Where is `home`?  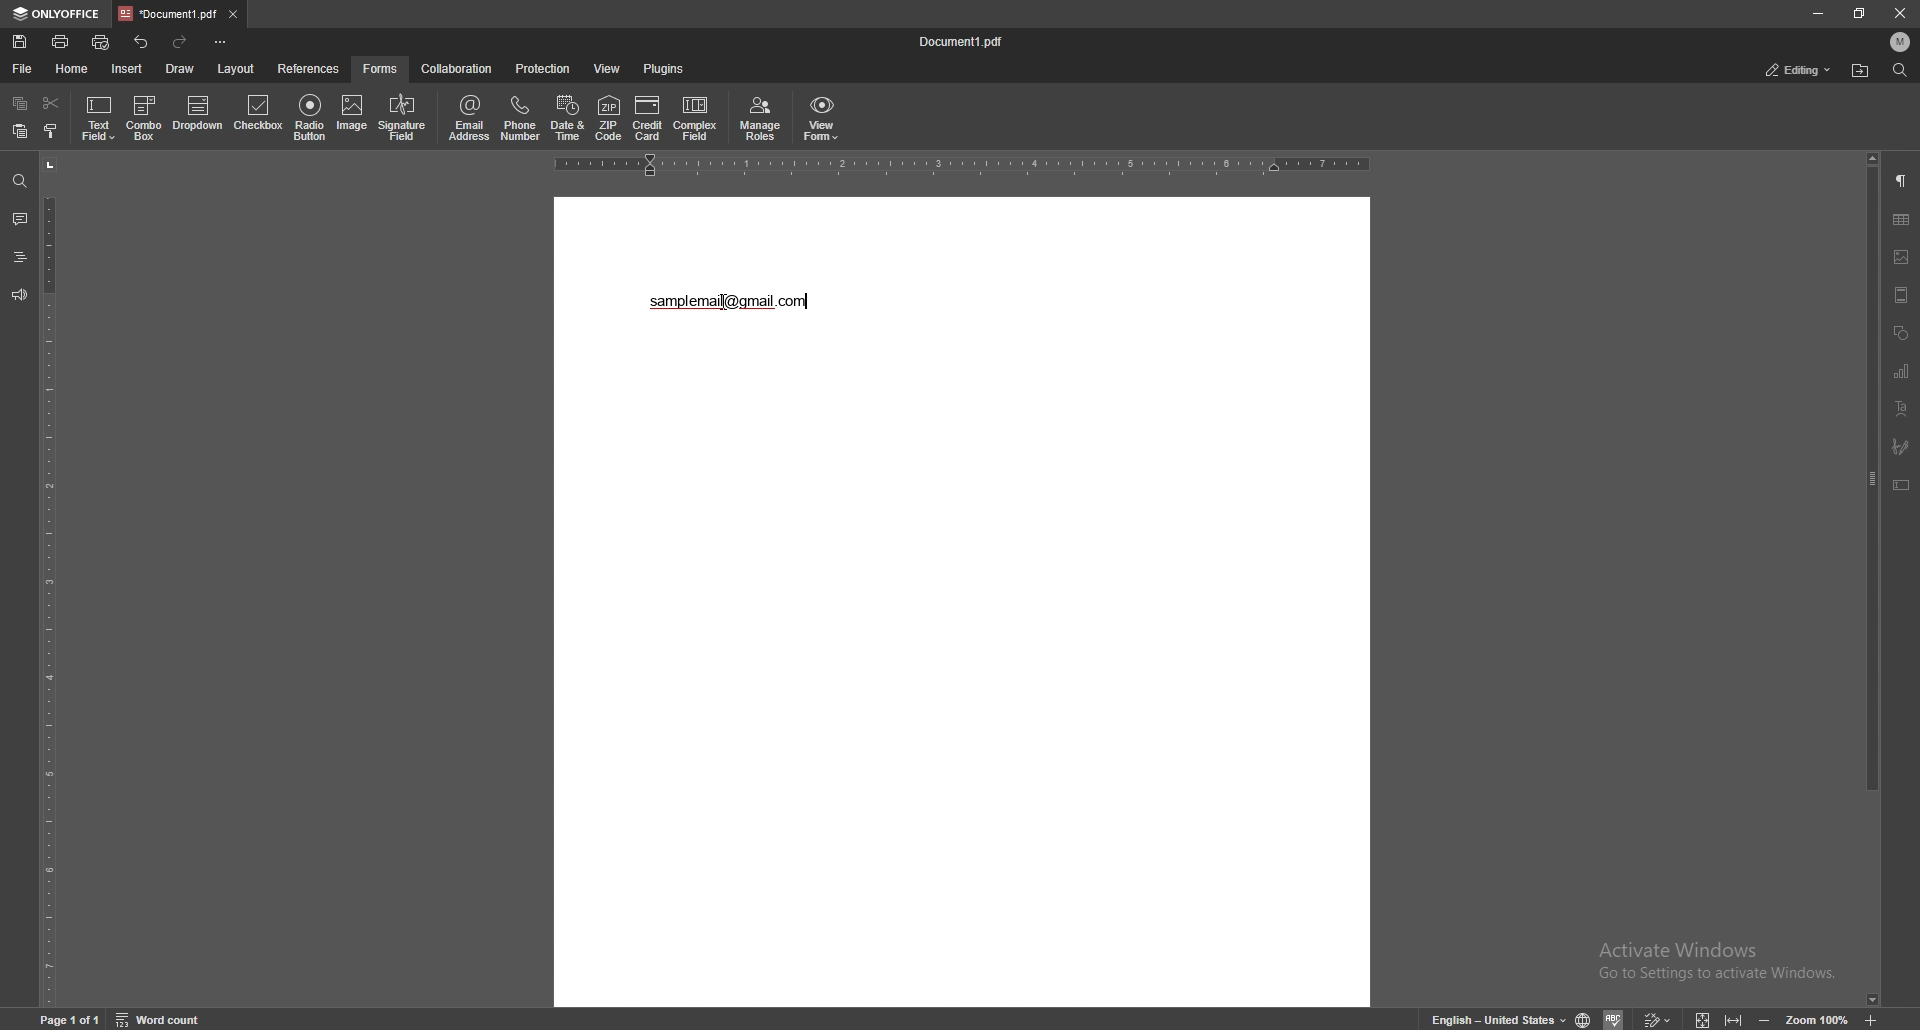 home is located at coordinates (71, 68).